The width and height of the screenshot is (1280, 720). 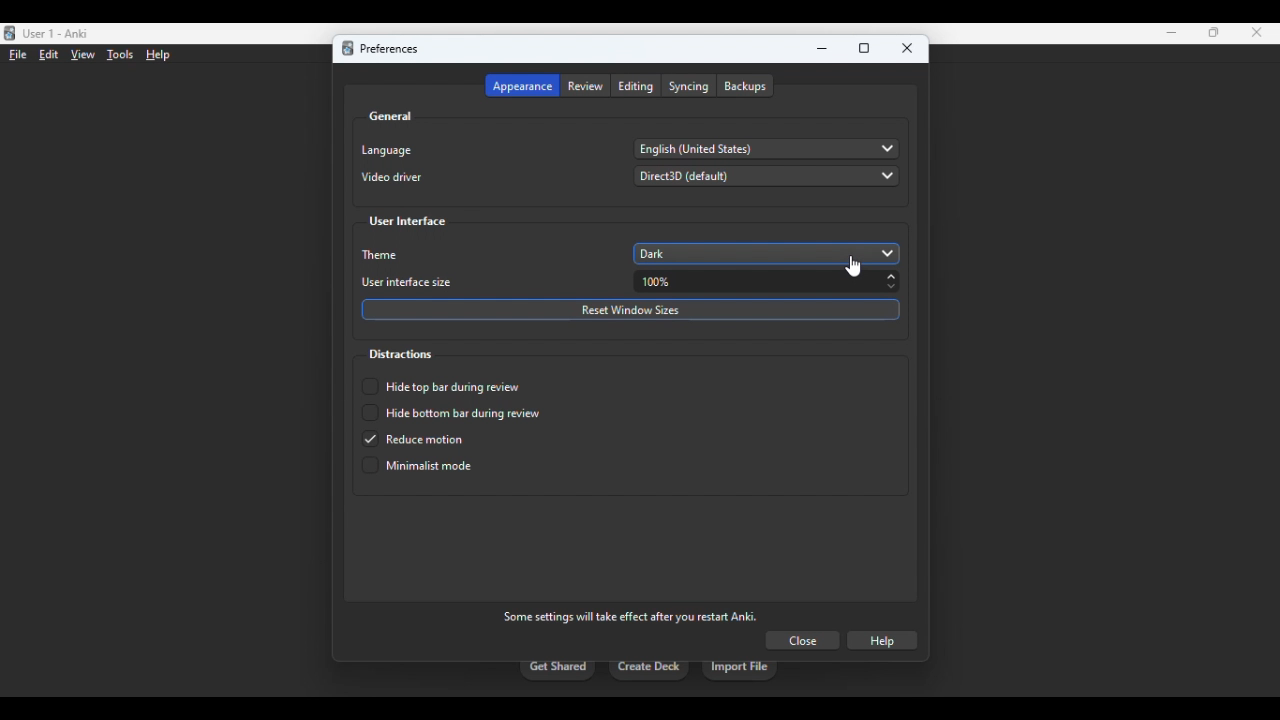 I want to click on preferences, so click(x=388, y=49).